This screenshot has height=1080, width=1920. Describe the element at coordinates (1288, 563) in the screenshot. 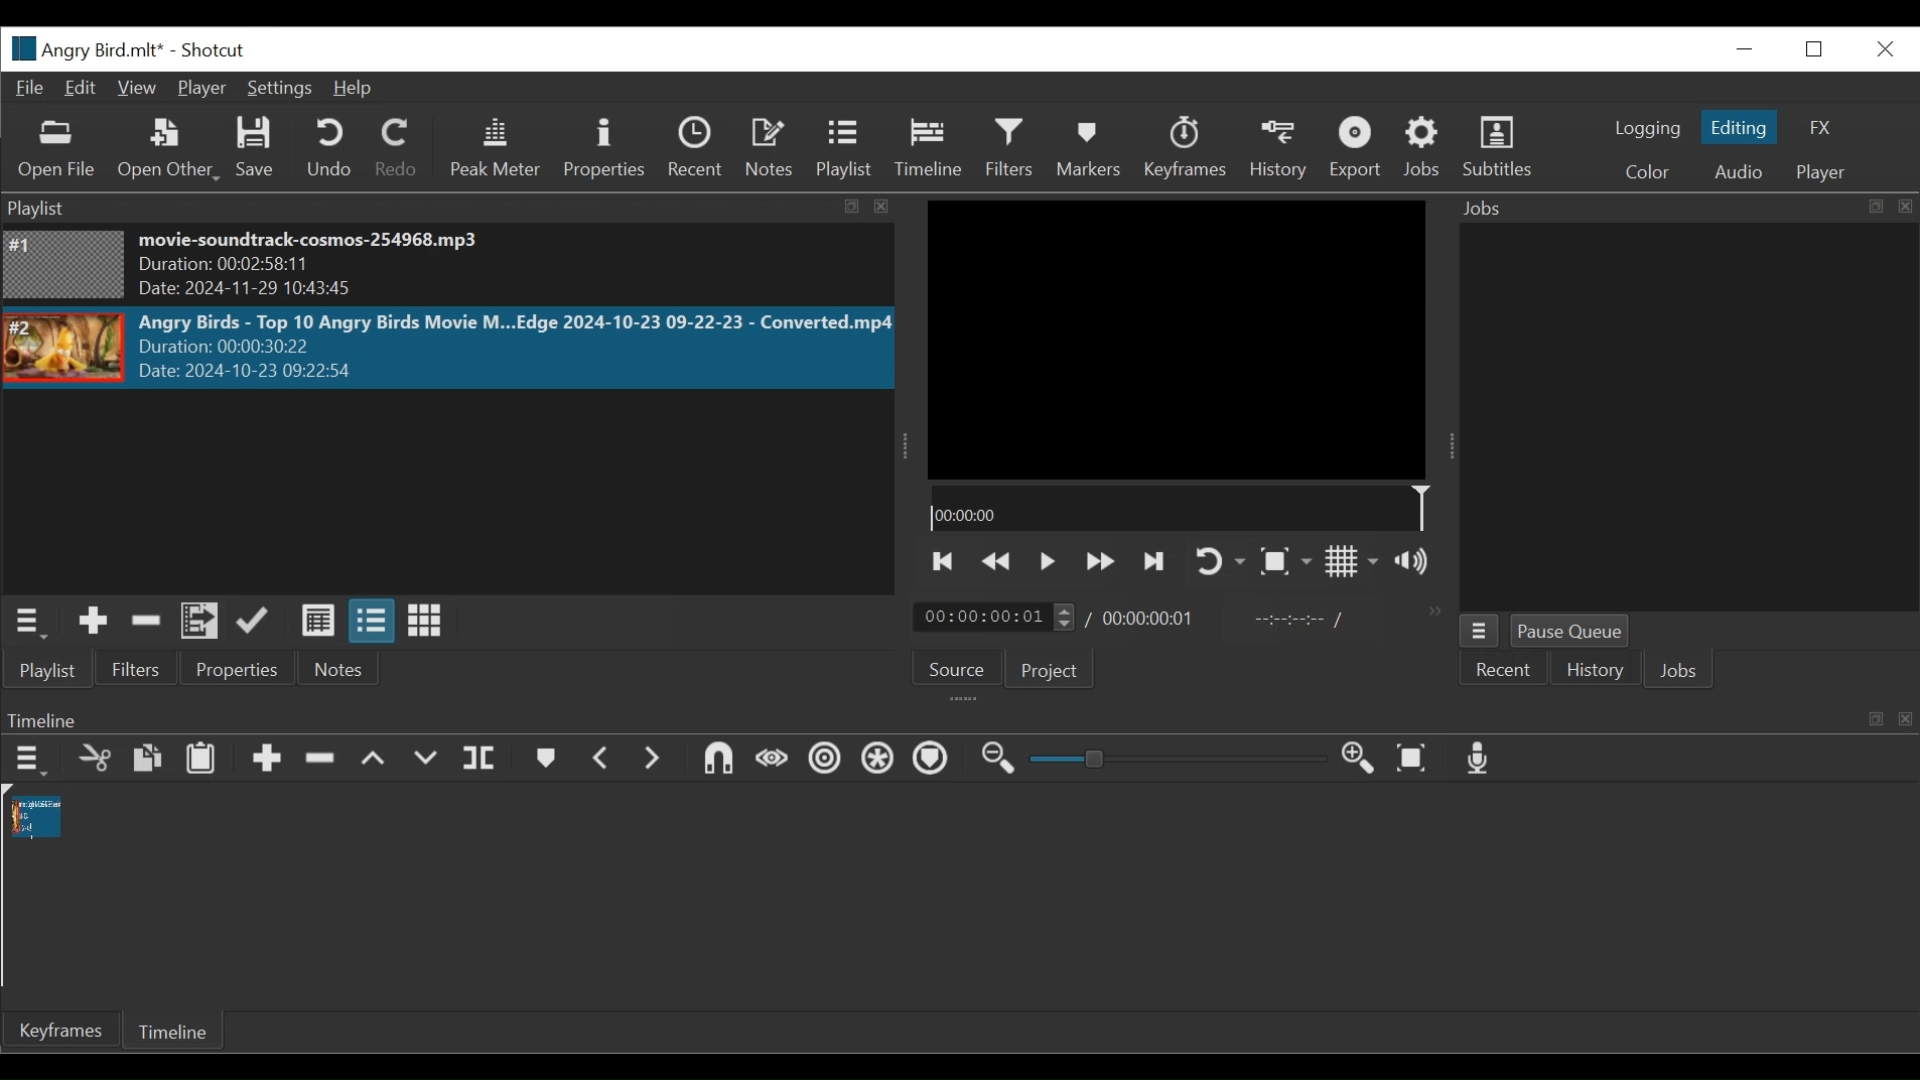

I see `Toggle Zoom` at that location.